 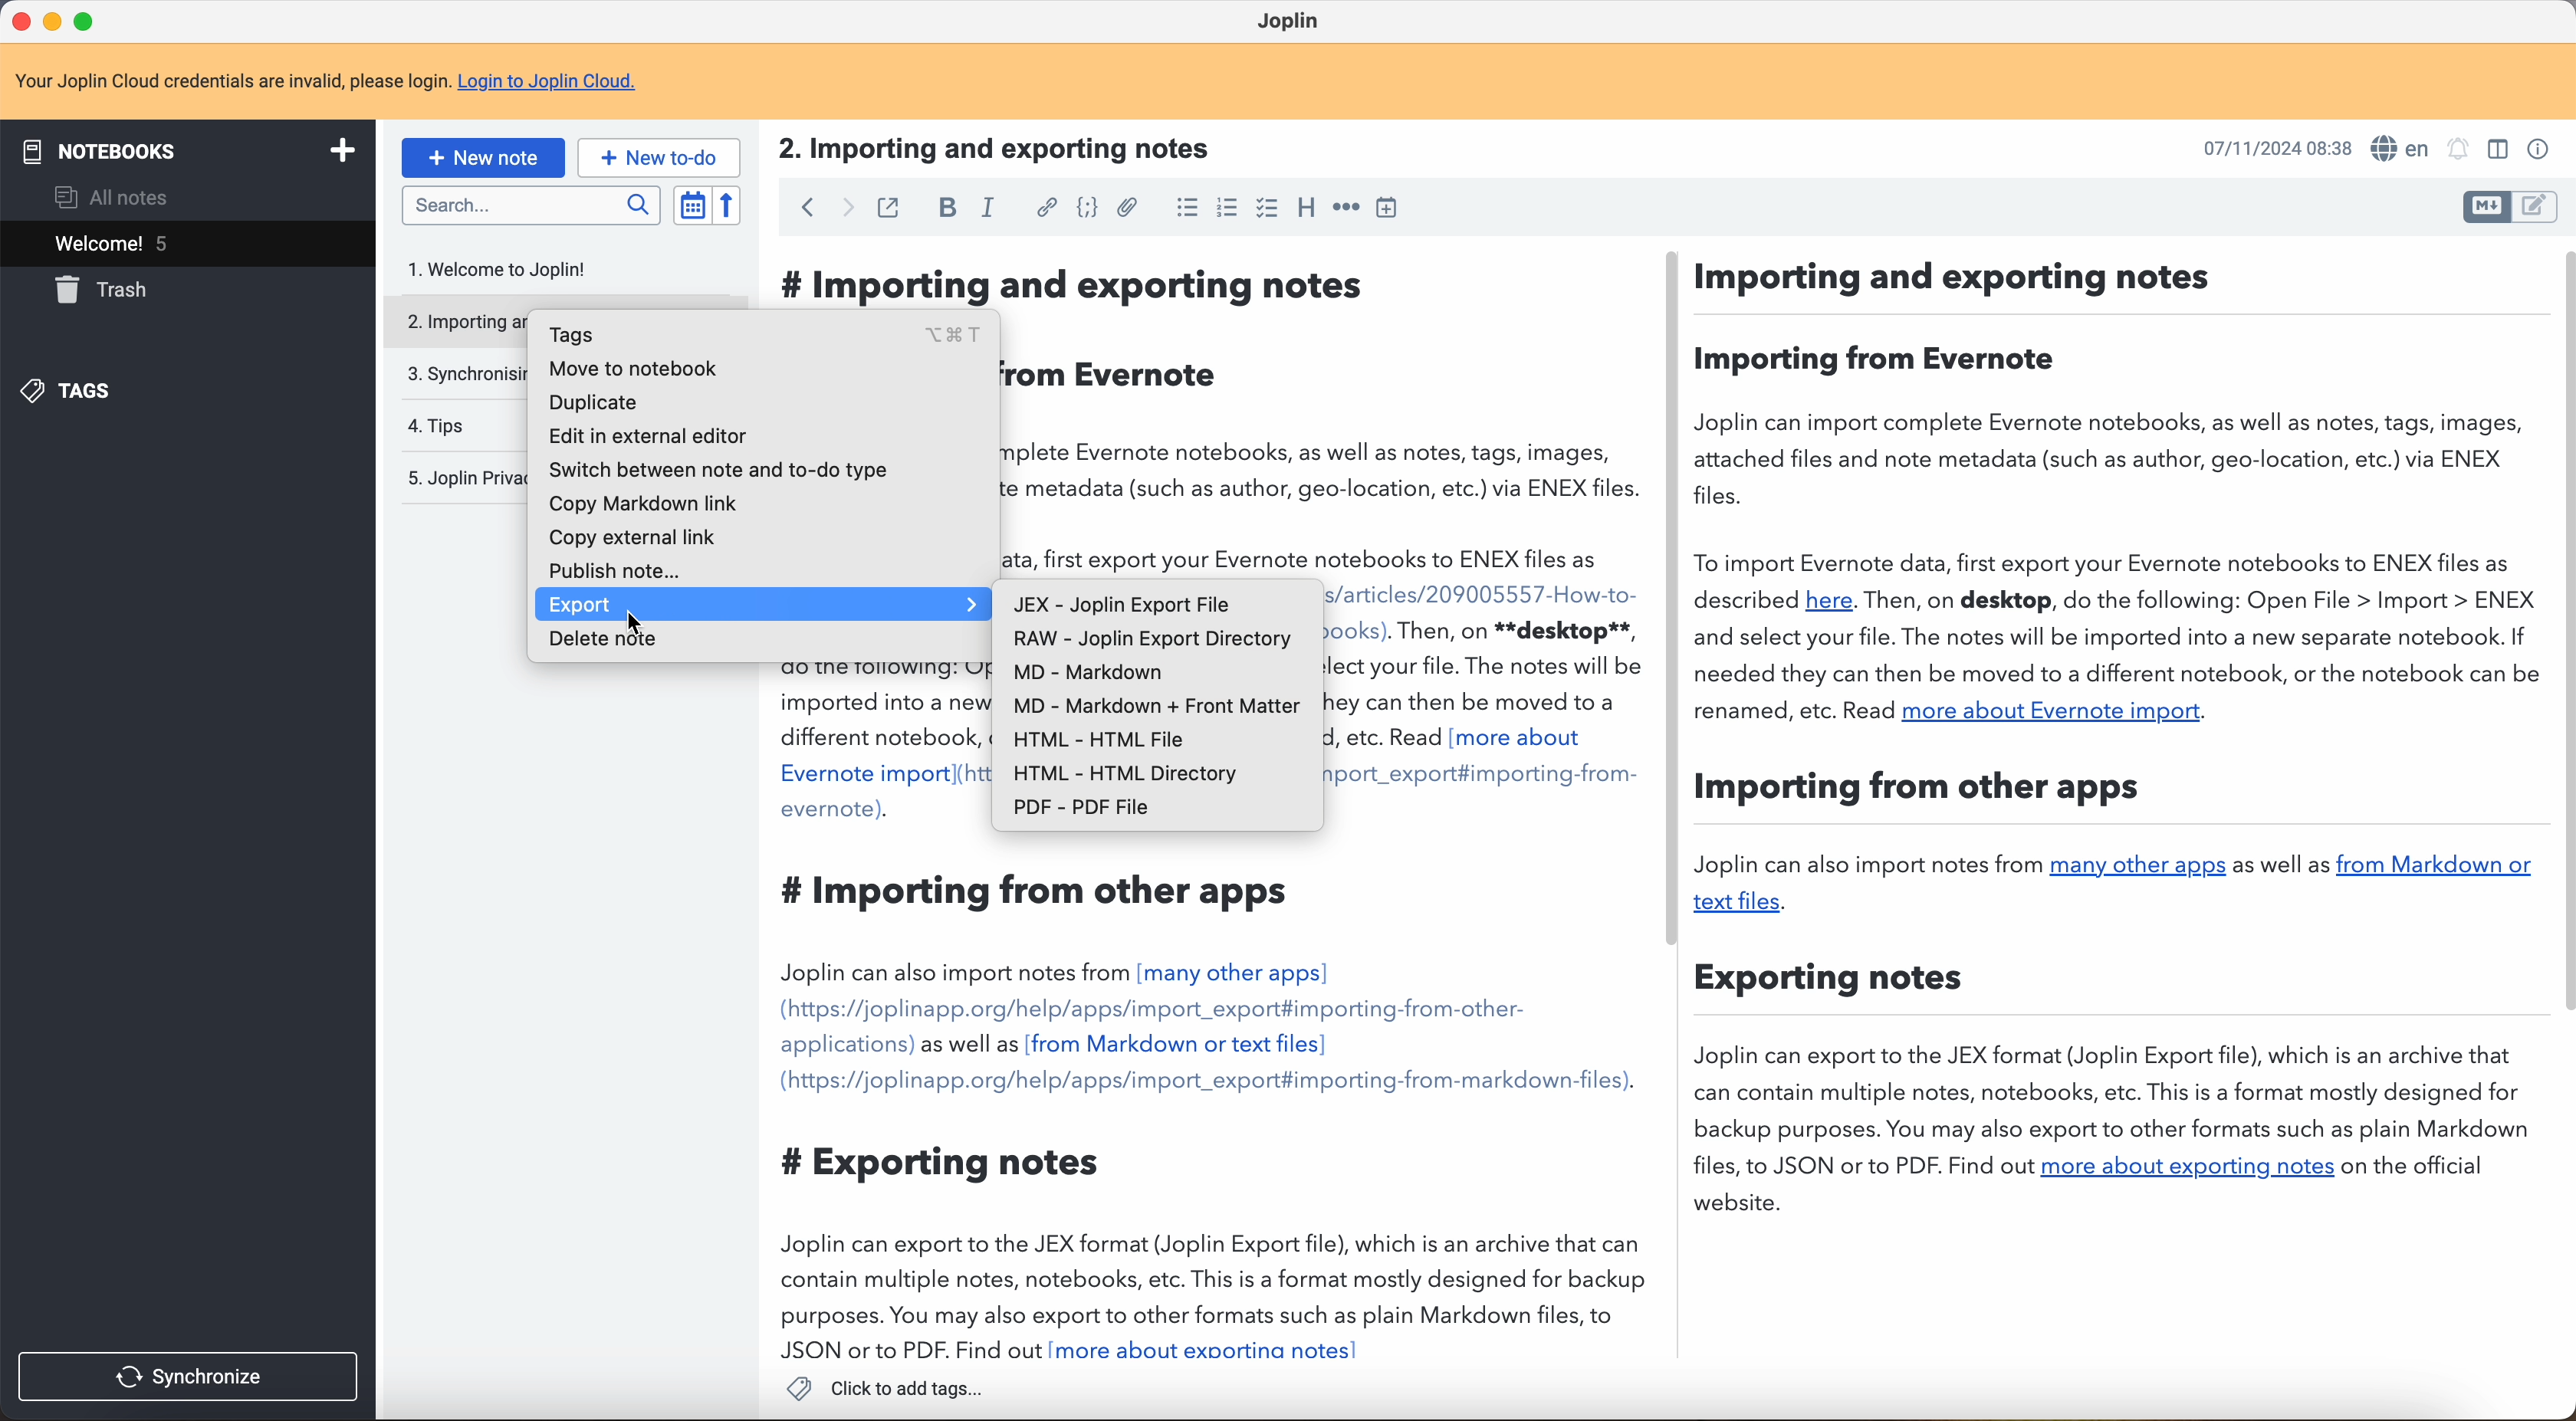 I want to click on note properties, so click(x=2539, y=147).